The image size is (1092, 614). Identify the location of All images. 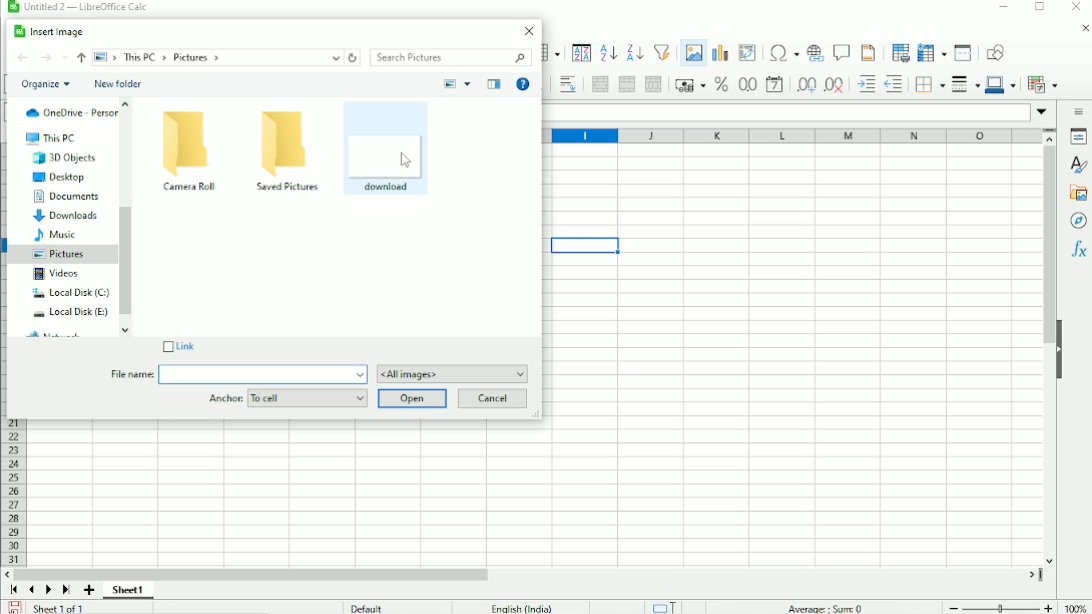
(453, 373).